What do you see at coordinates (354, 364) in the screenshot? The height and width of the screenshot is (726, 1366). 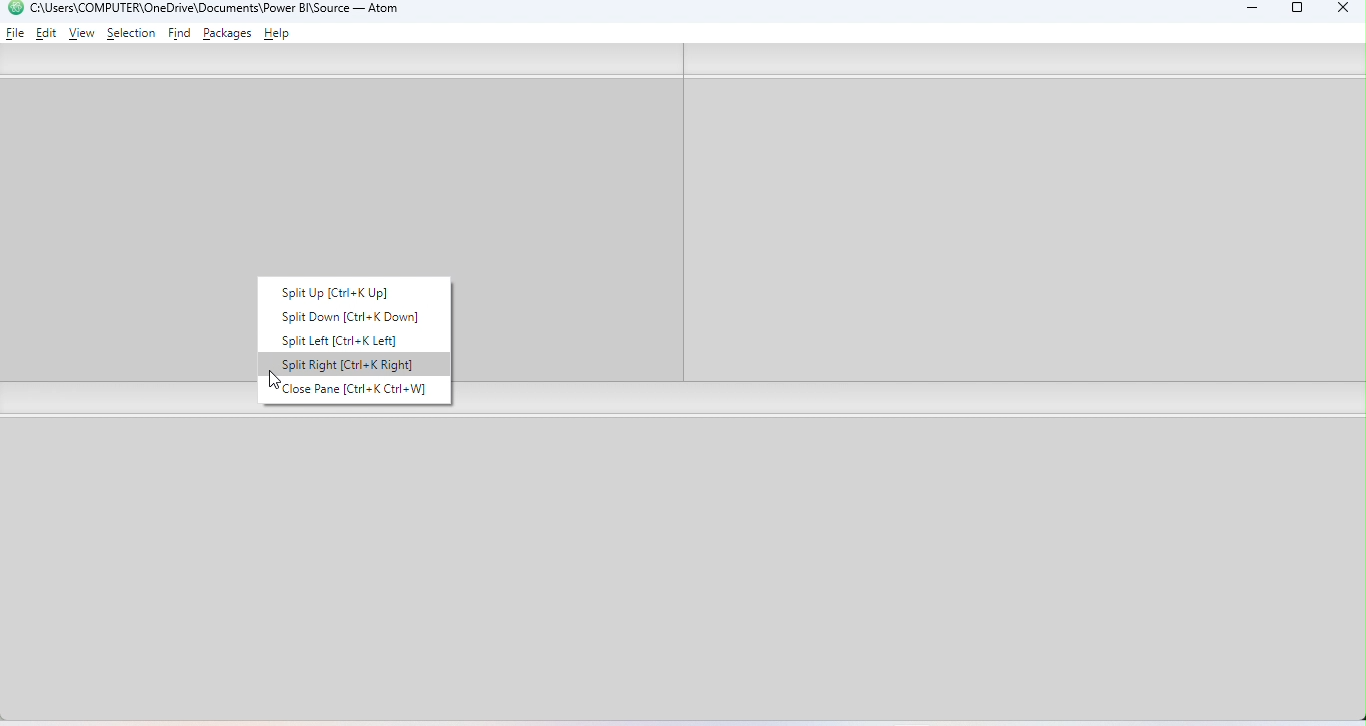 I see `Split Right [Ctrl+K Right]` at bounding box center [354, 364].